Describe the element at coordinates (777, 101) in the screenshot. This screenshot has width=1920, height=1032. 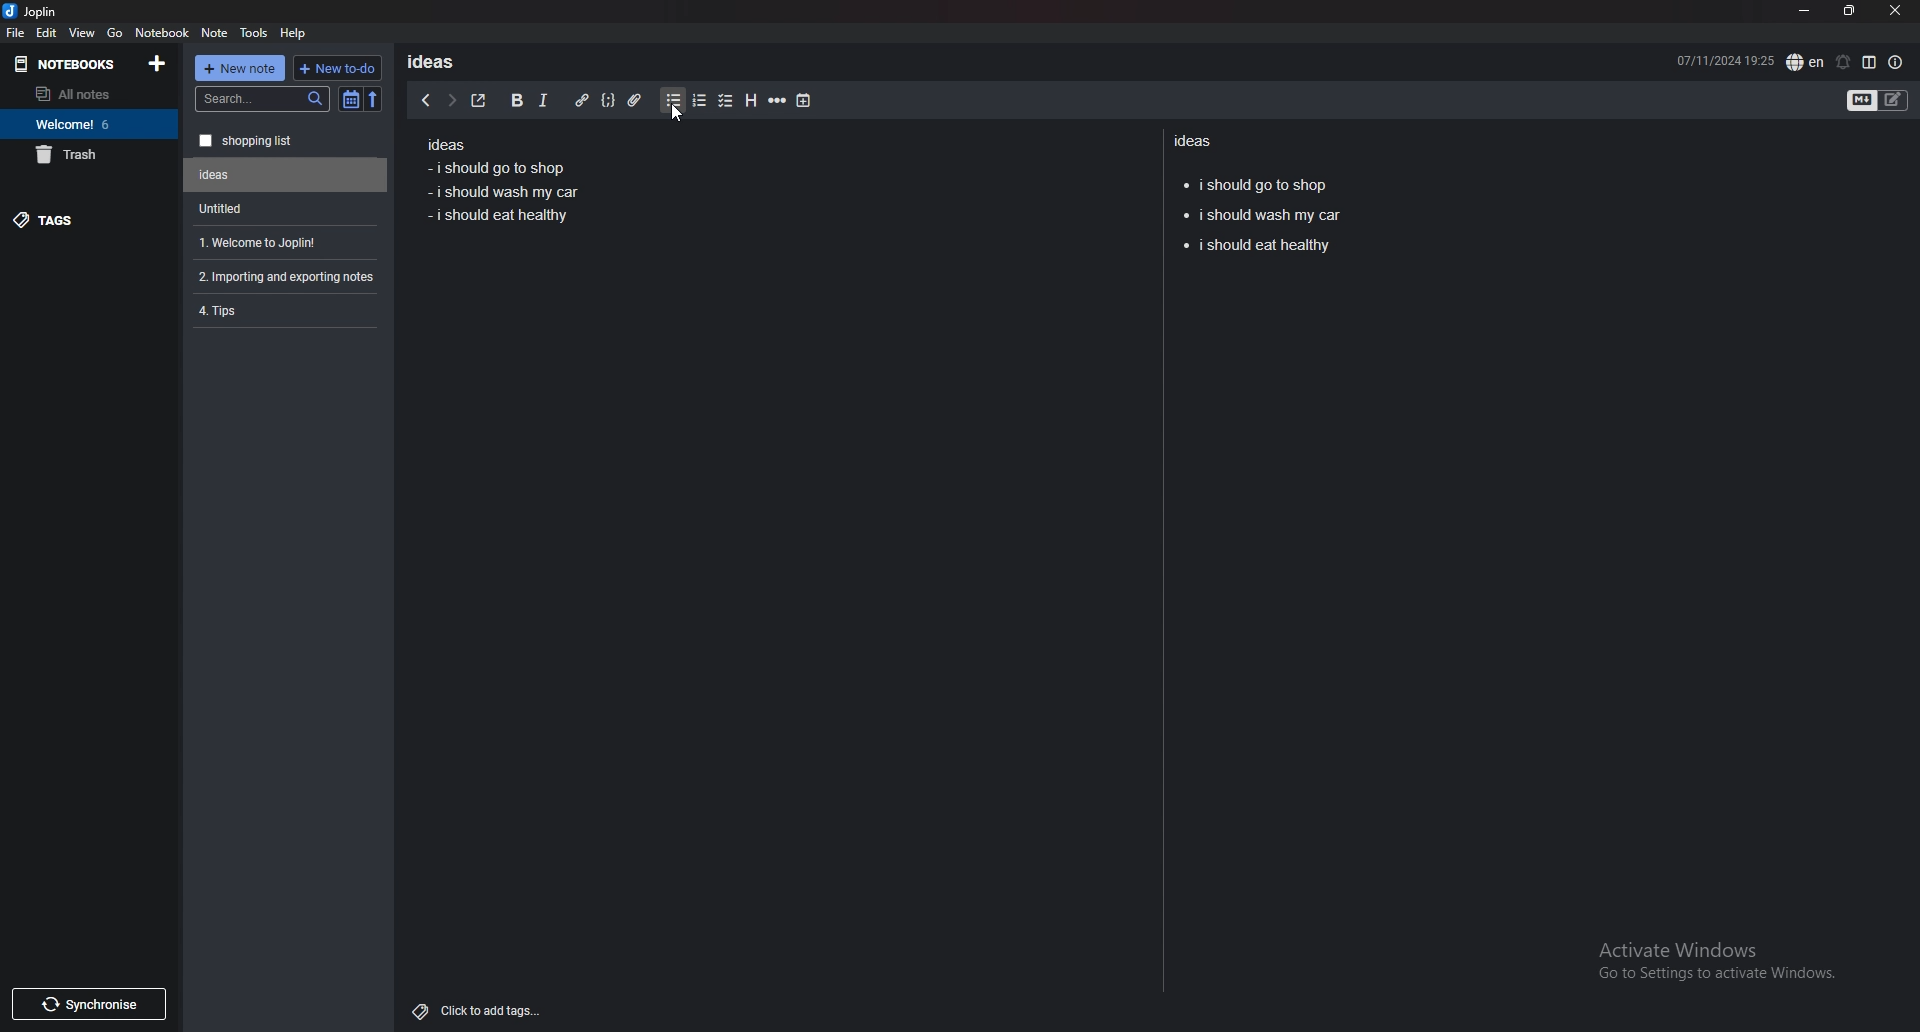
I see `horizontal rule` at that location.